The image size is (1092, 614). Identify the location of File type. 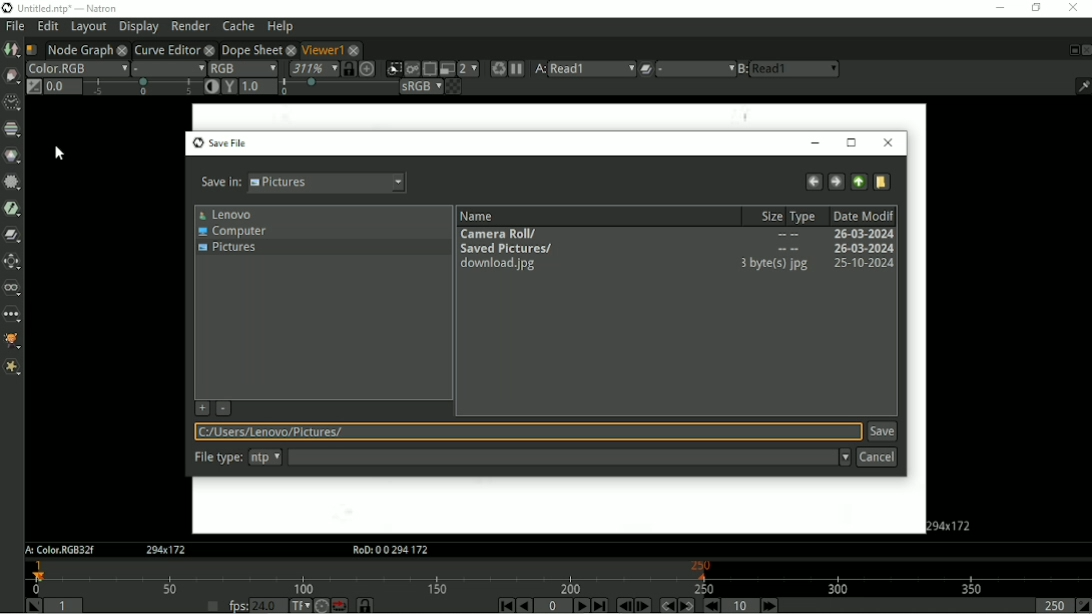
(570, 457).